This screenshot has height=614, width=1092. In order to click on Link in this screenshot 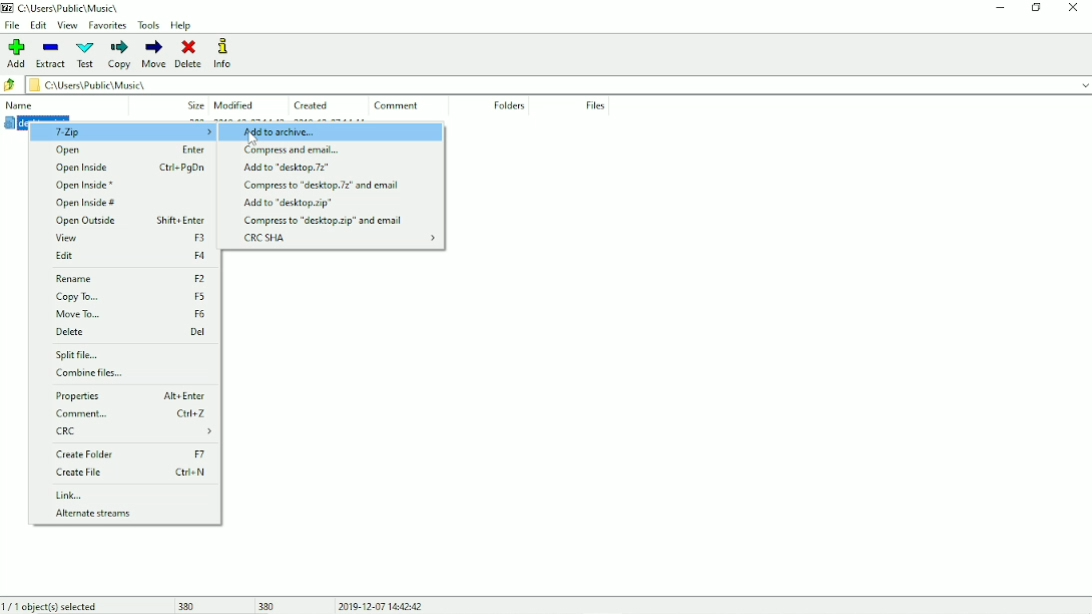, I will do `click(74, 495)`.